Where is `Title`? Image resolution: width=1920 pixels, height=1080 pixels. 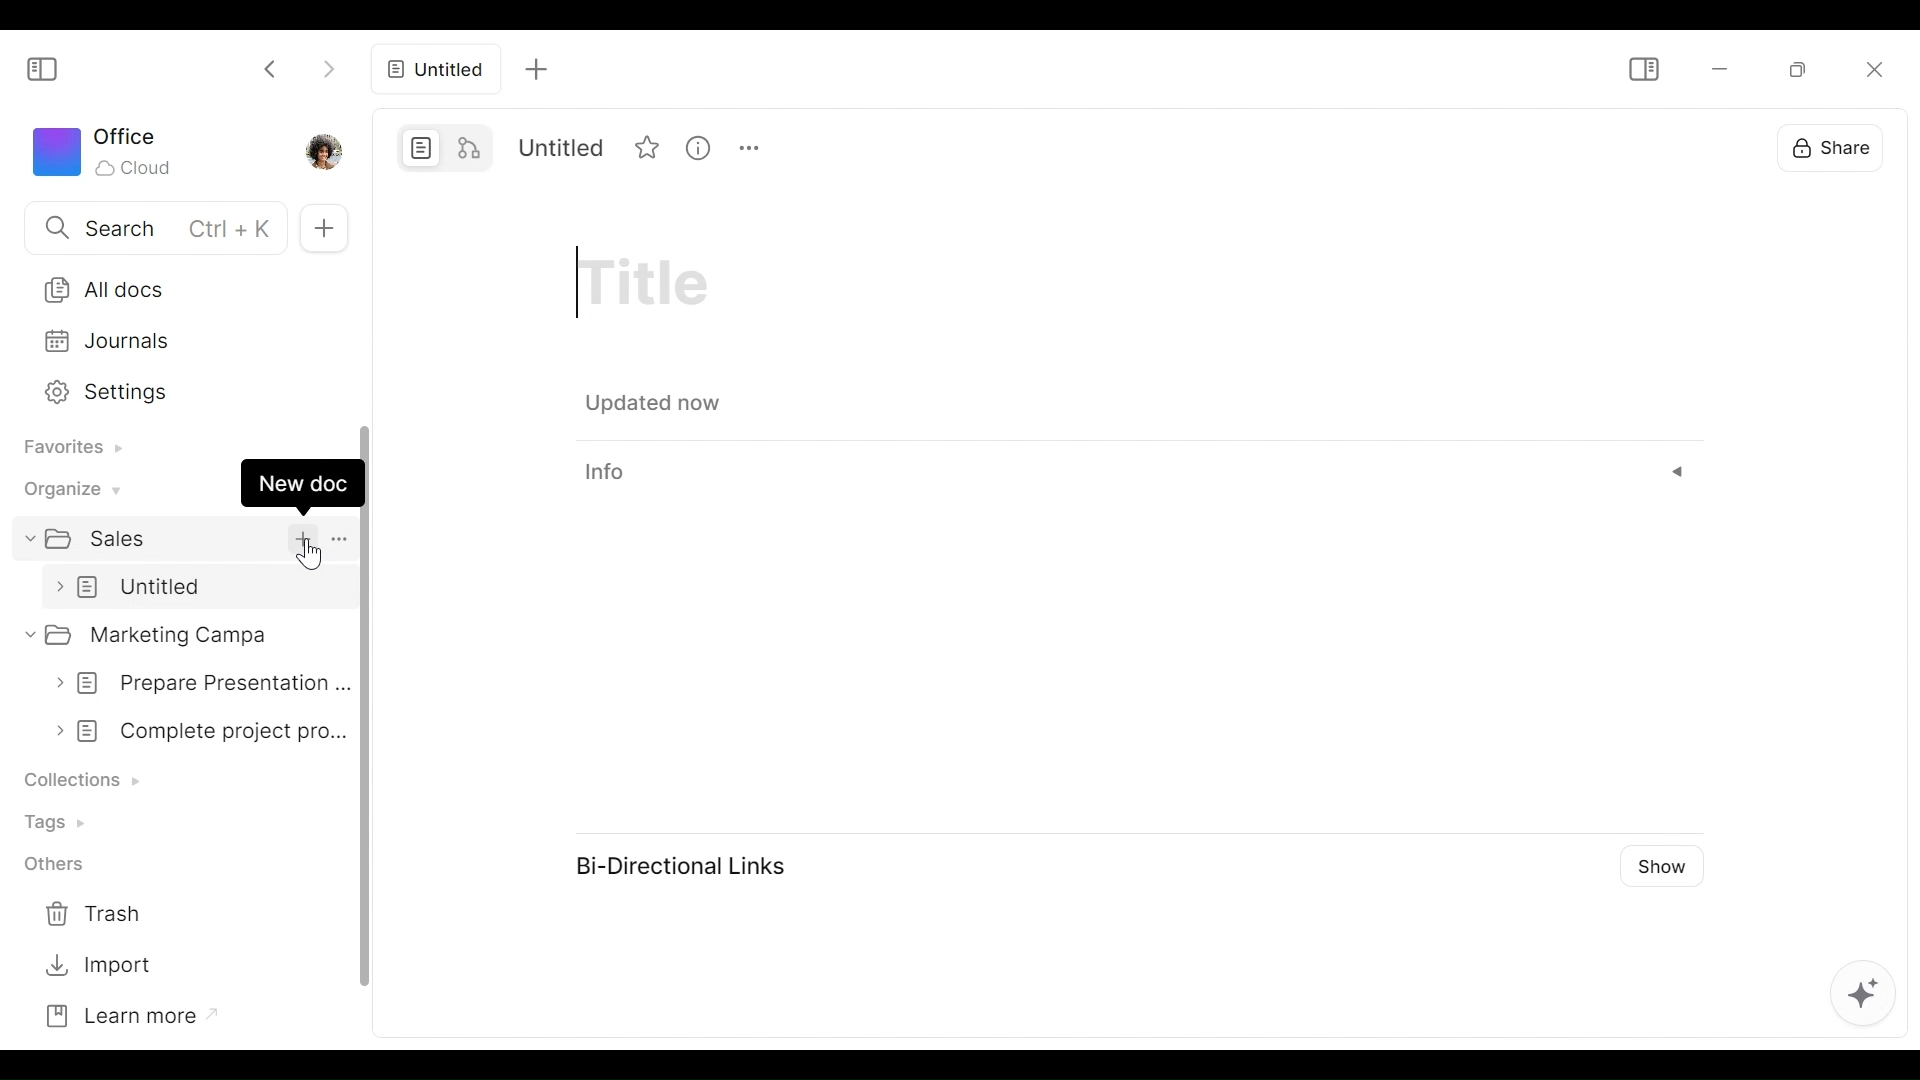
Title is located at coordinates (563, 146).